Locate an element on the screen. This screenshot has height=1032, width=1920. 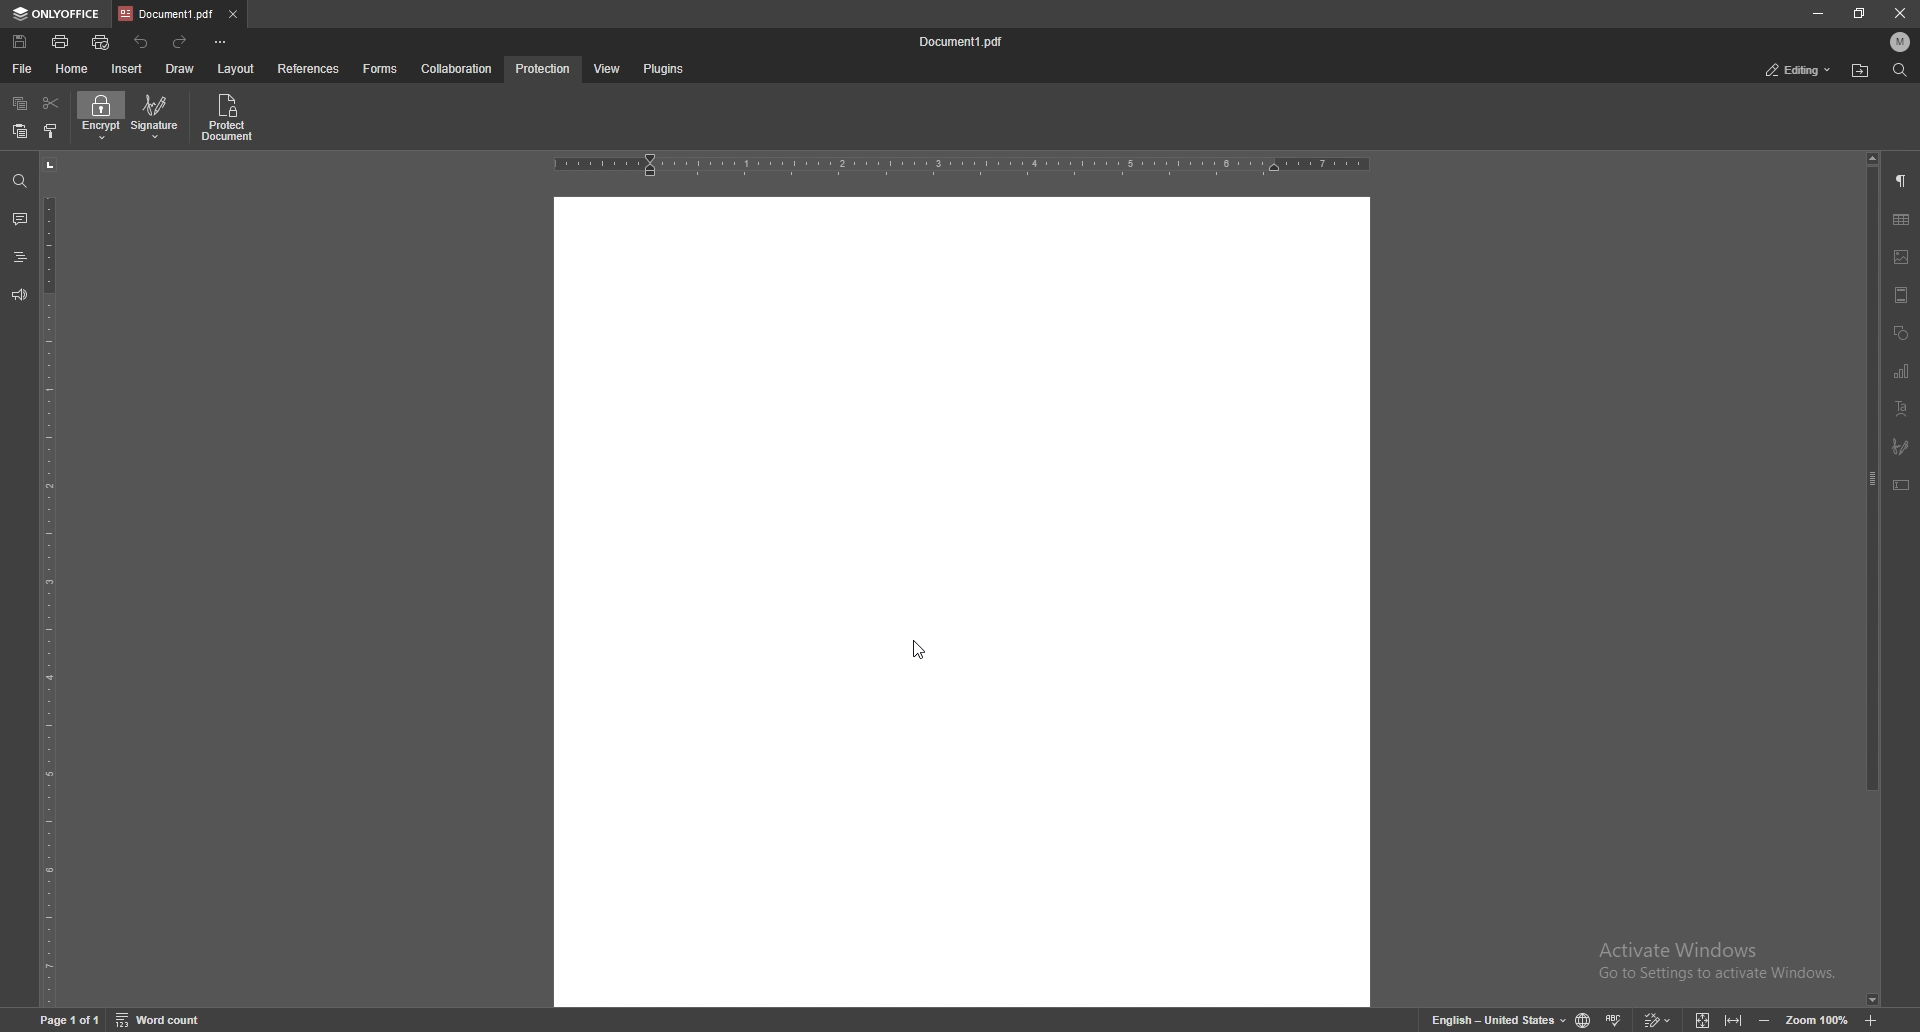
feedback is located at coordinates (18, 296).